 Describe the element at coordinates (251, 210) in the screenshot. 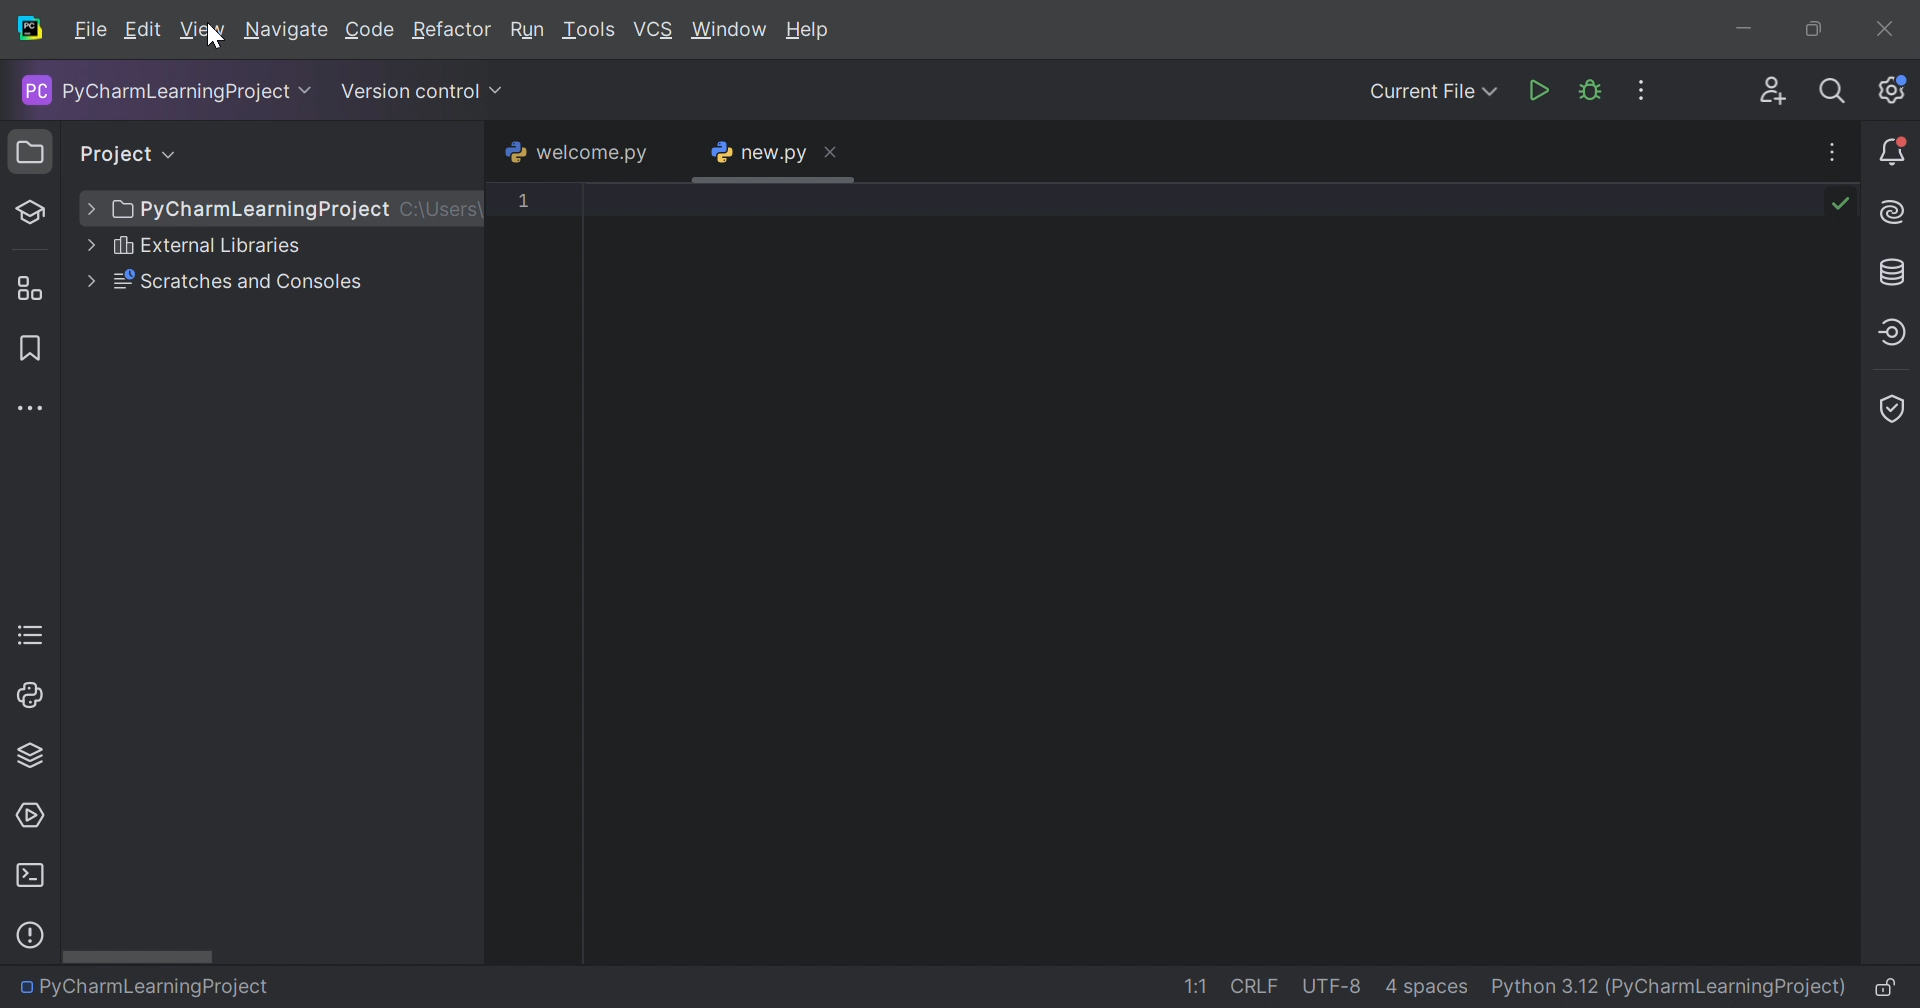

I see `PyCharmLearningProject` at that location.